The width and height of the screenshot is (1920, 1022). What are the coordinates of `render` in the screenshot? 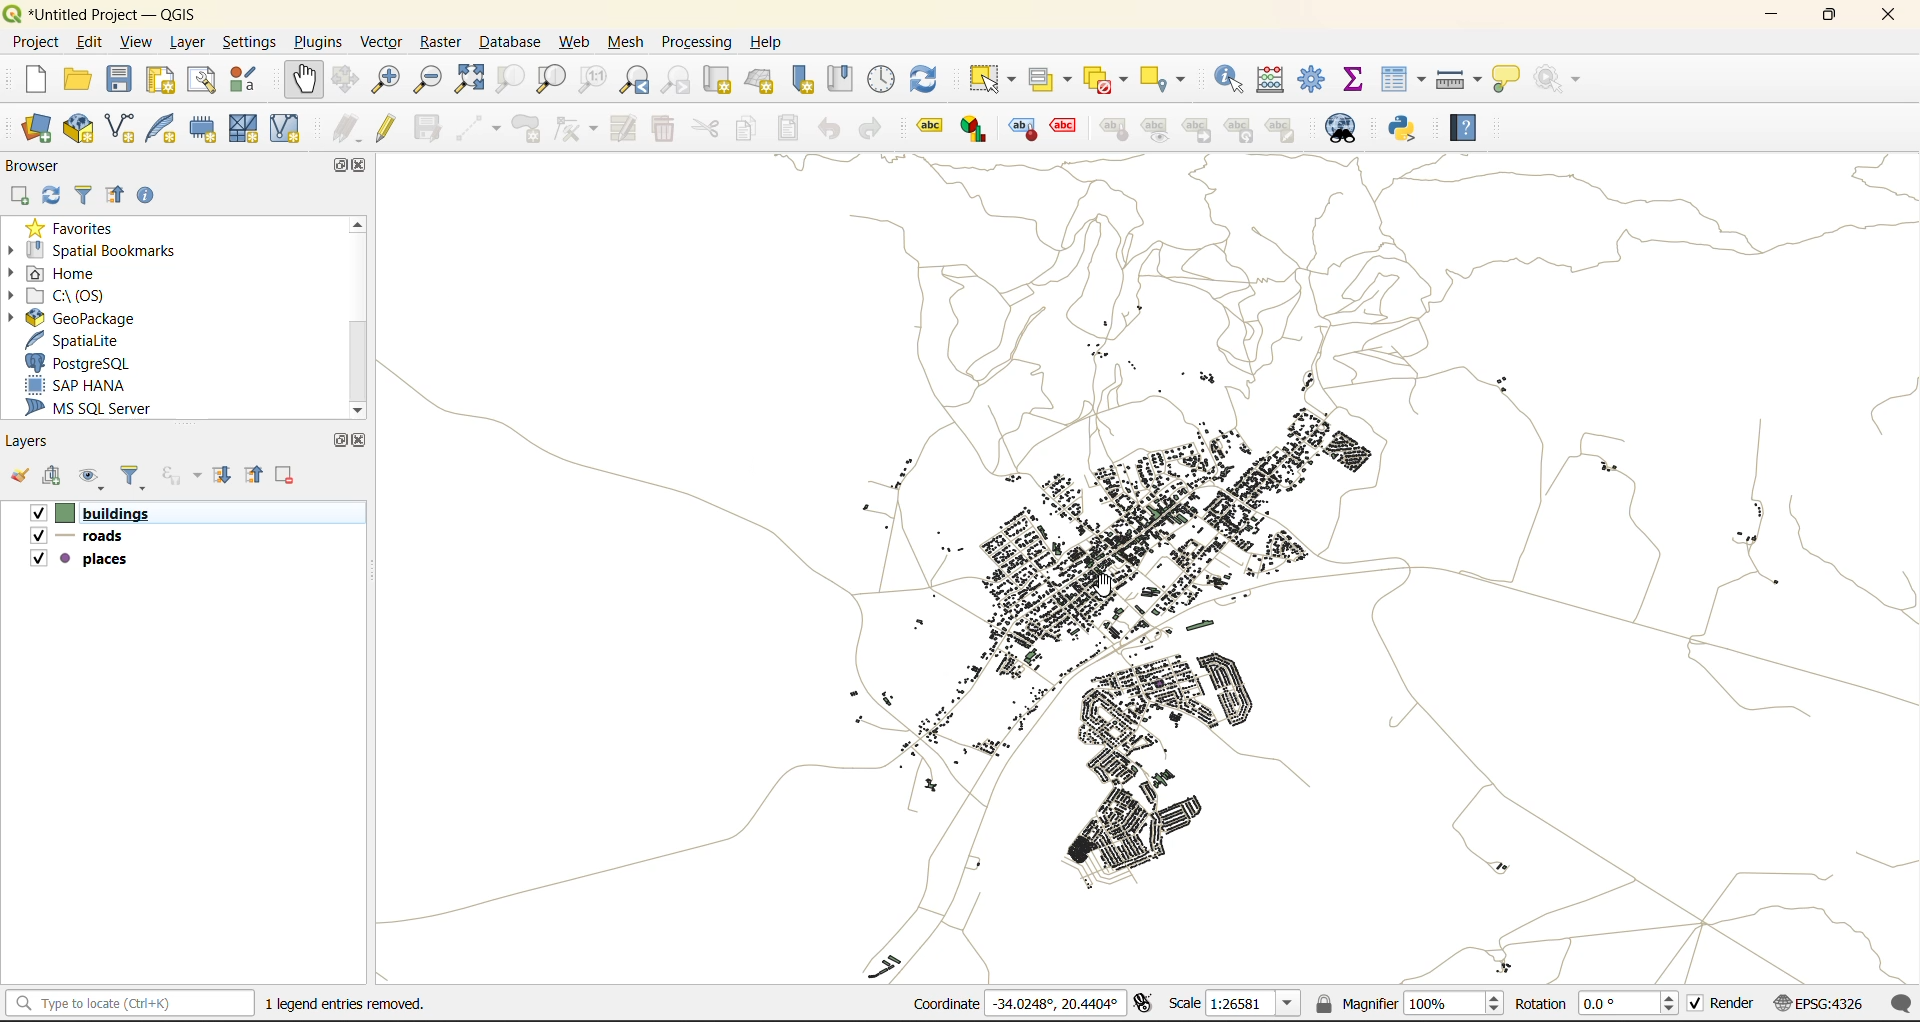 It's located at (1723, 1005).